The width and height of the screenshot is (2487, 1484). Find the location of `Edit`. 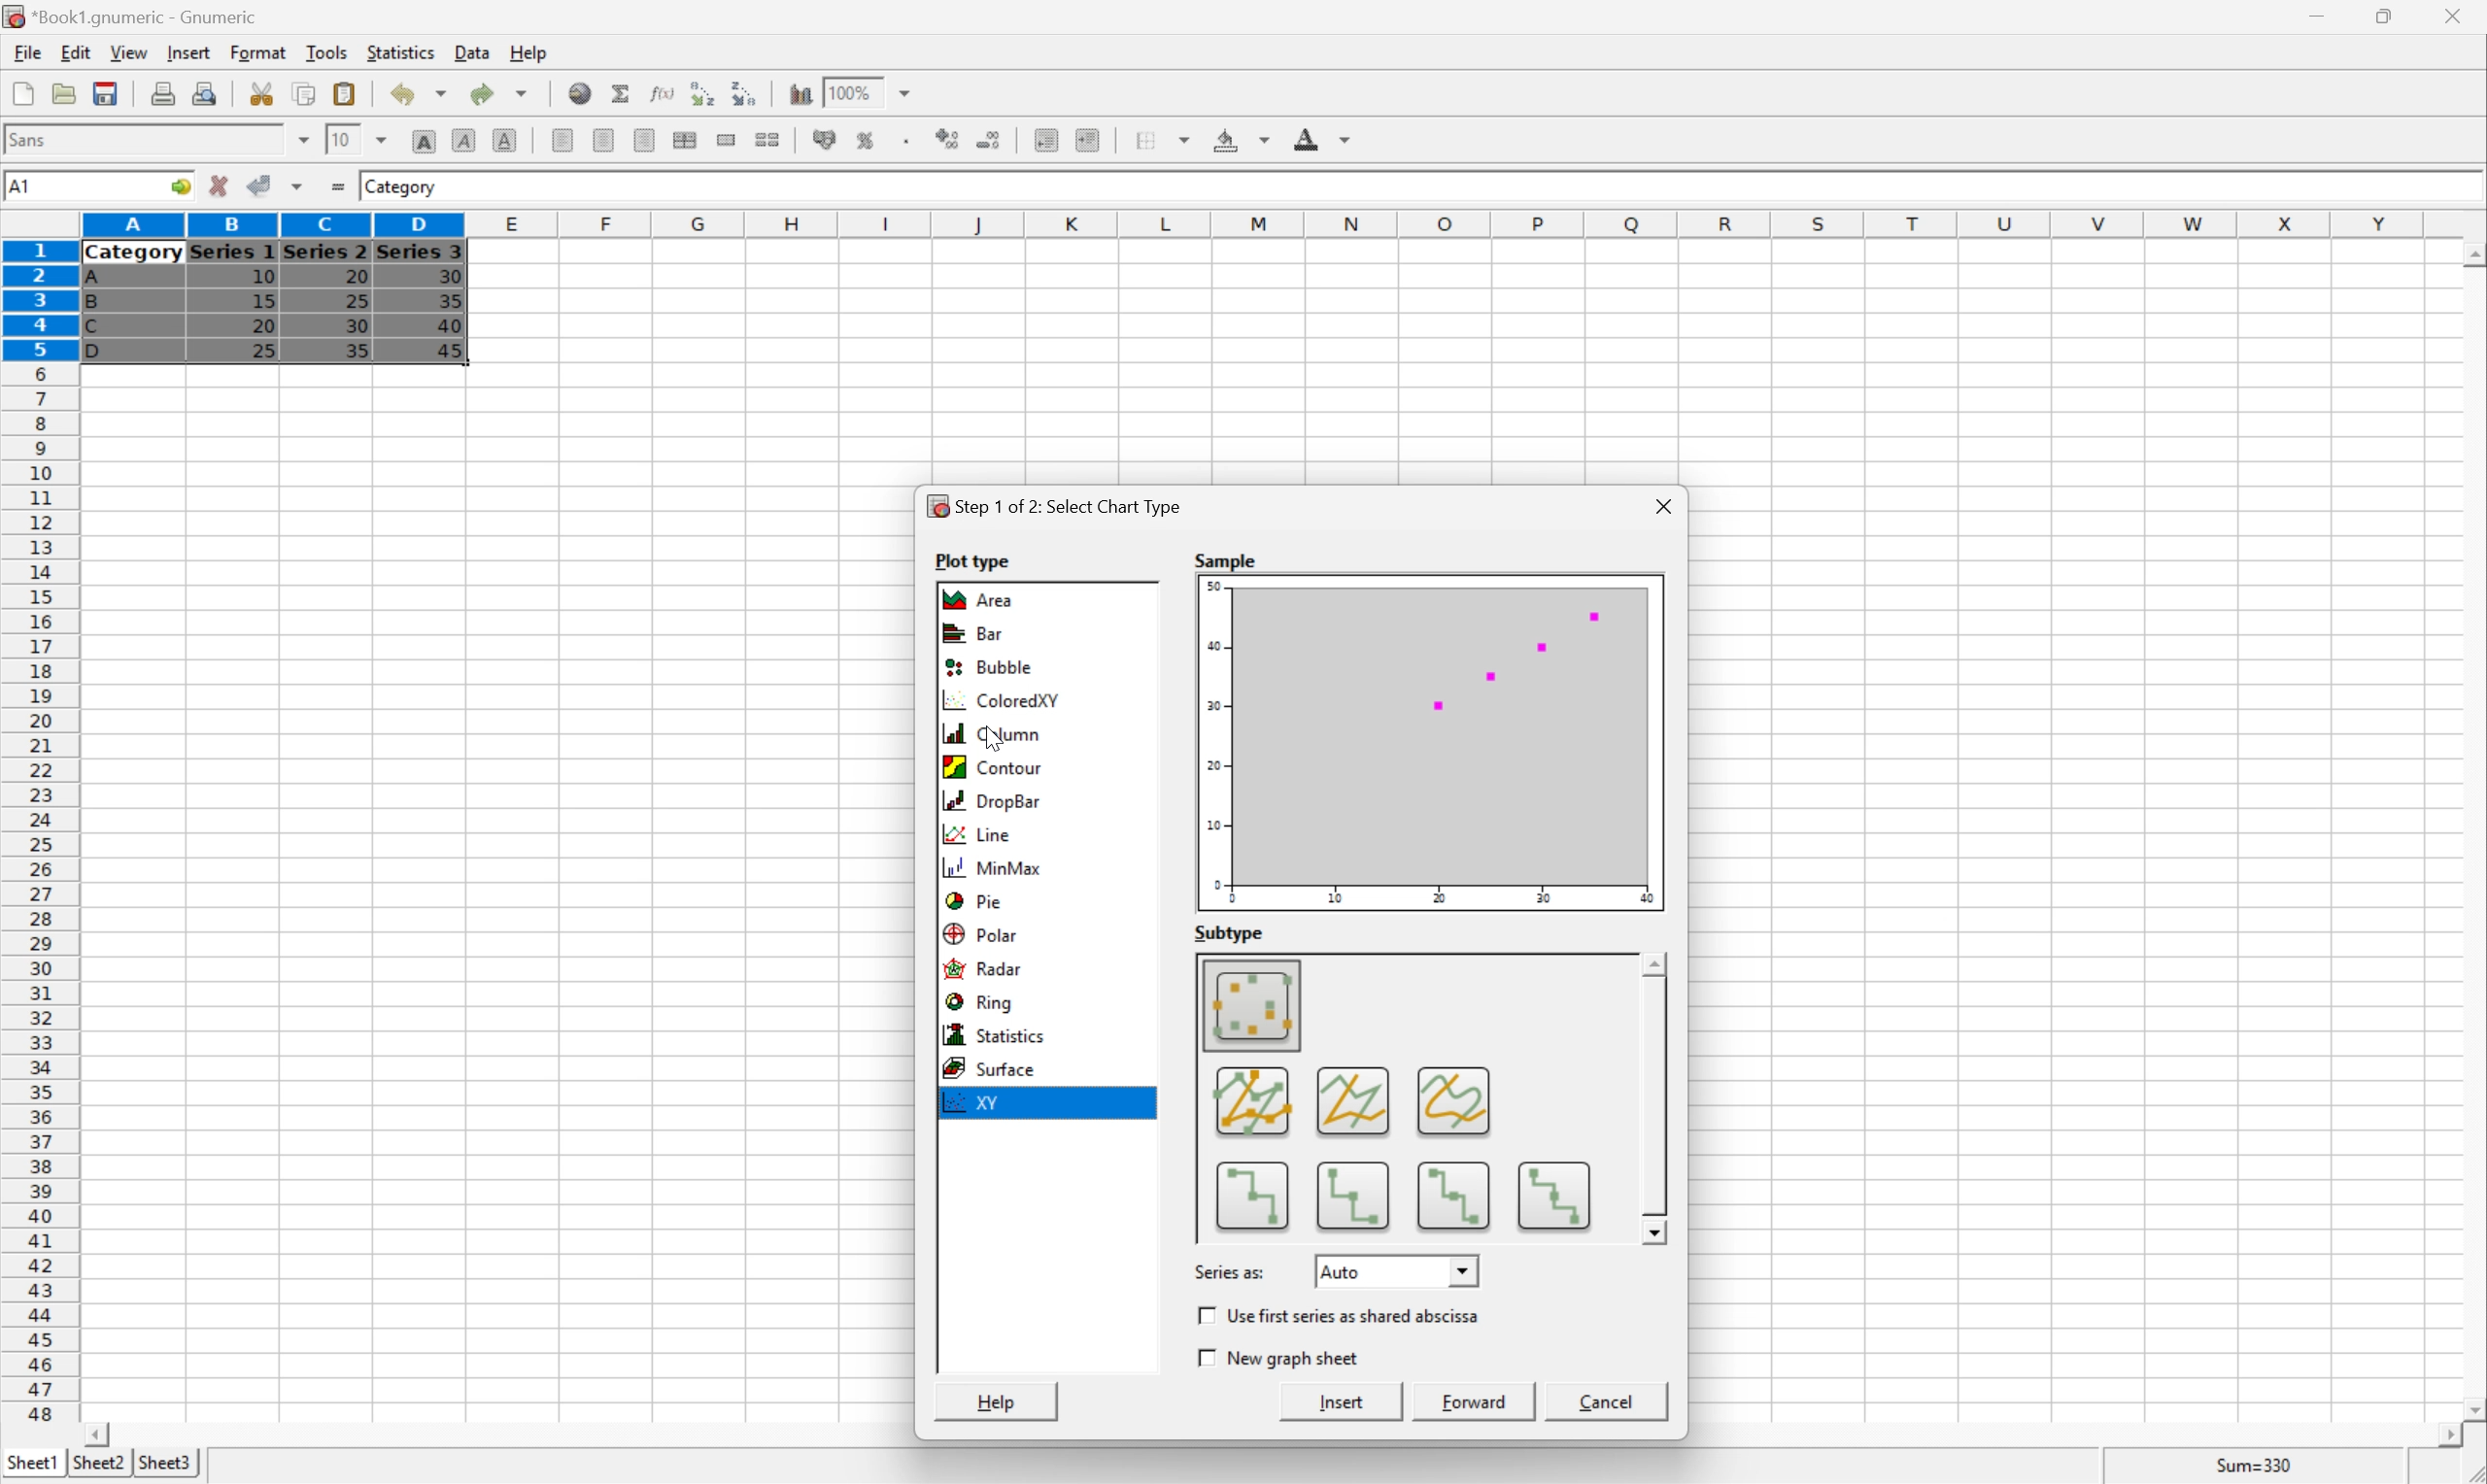

Edit is located at coordinates (76, 51).